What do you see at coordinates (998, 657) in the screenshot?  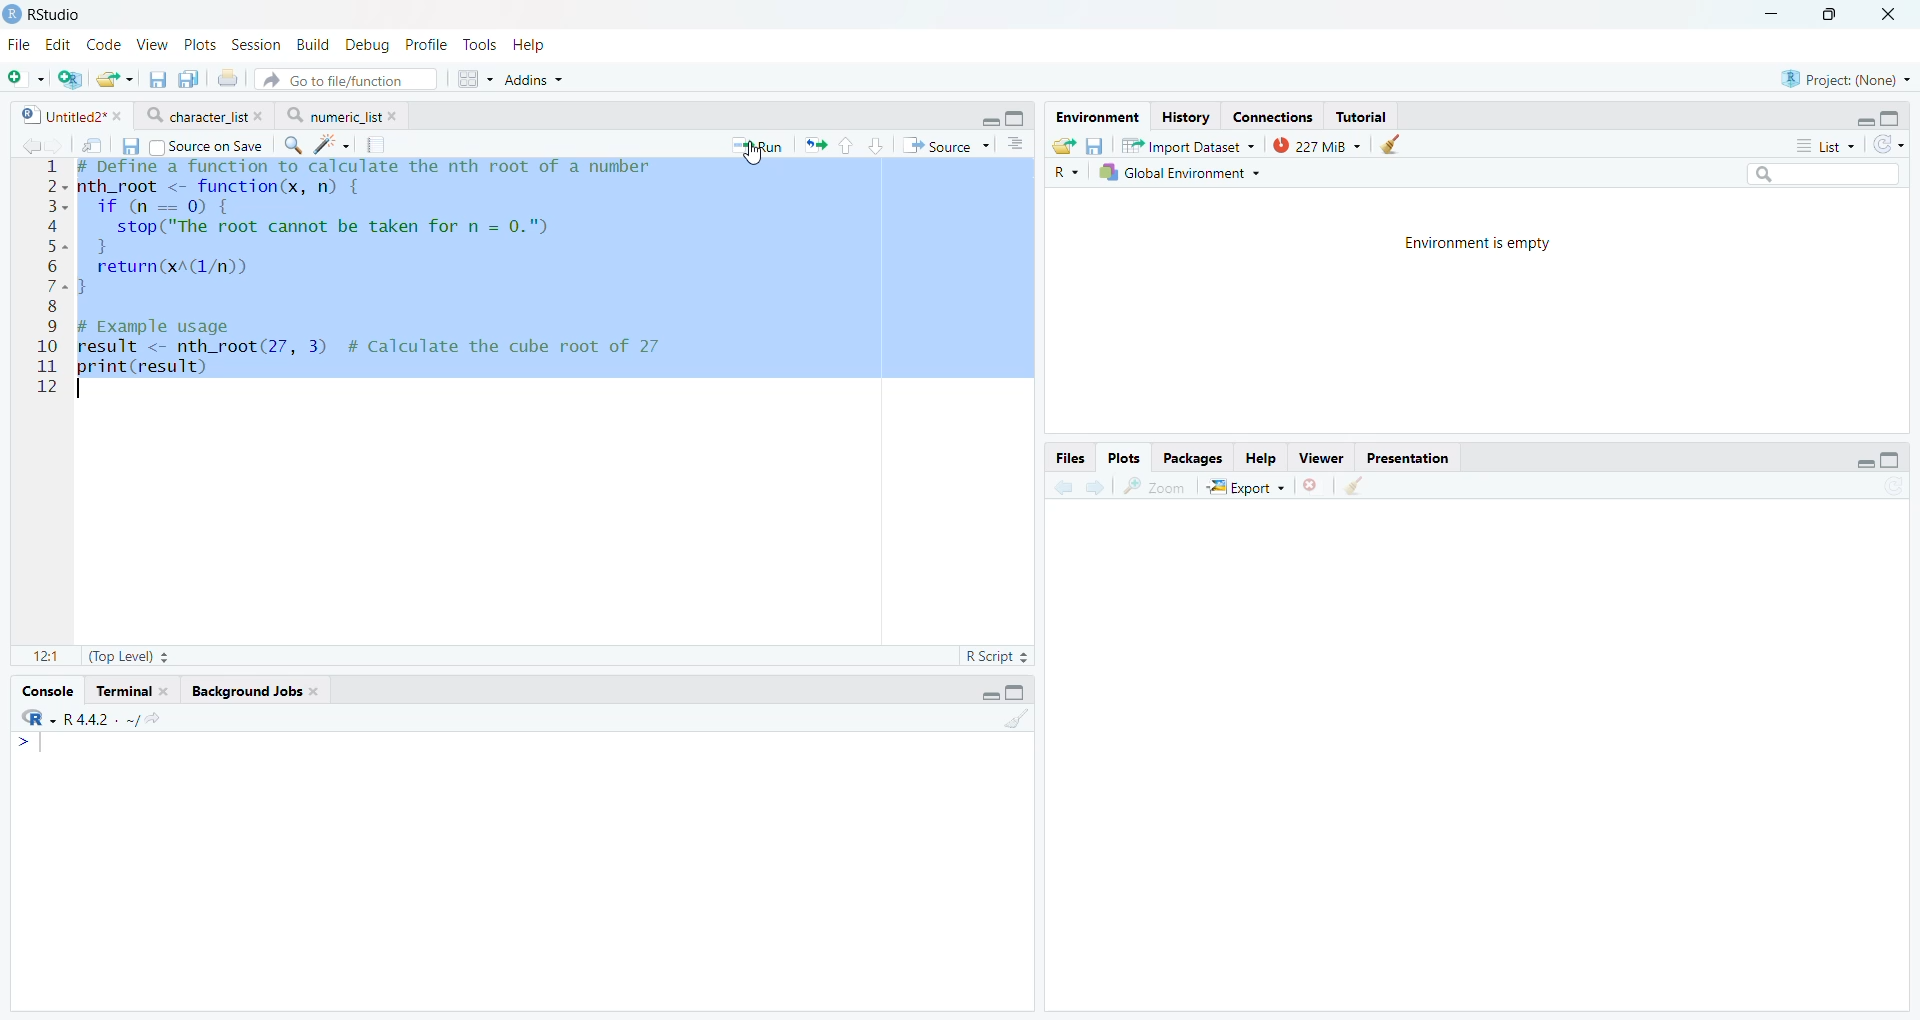 I see `R Script` at bounding box center [998, 657].